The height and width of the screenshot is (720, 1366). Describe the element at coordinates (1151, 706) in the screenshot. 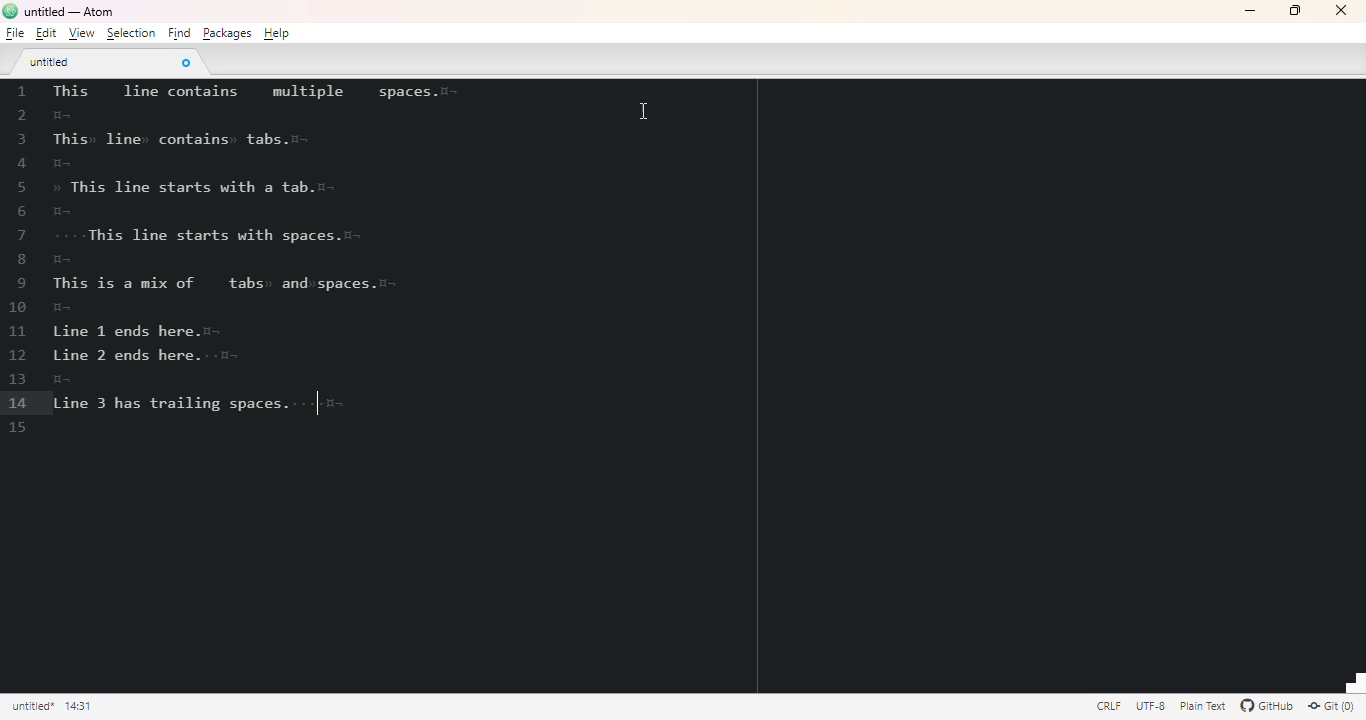

I see `this file uses UTF-8 encoding` at that location.